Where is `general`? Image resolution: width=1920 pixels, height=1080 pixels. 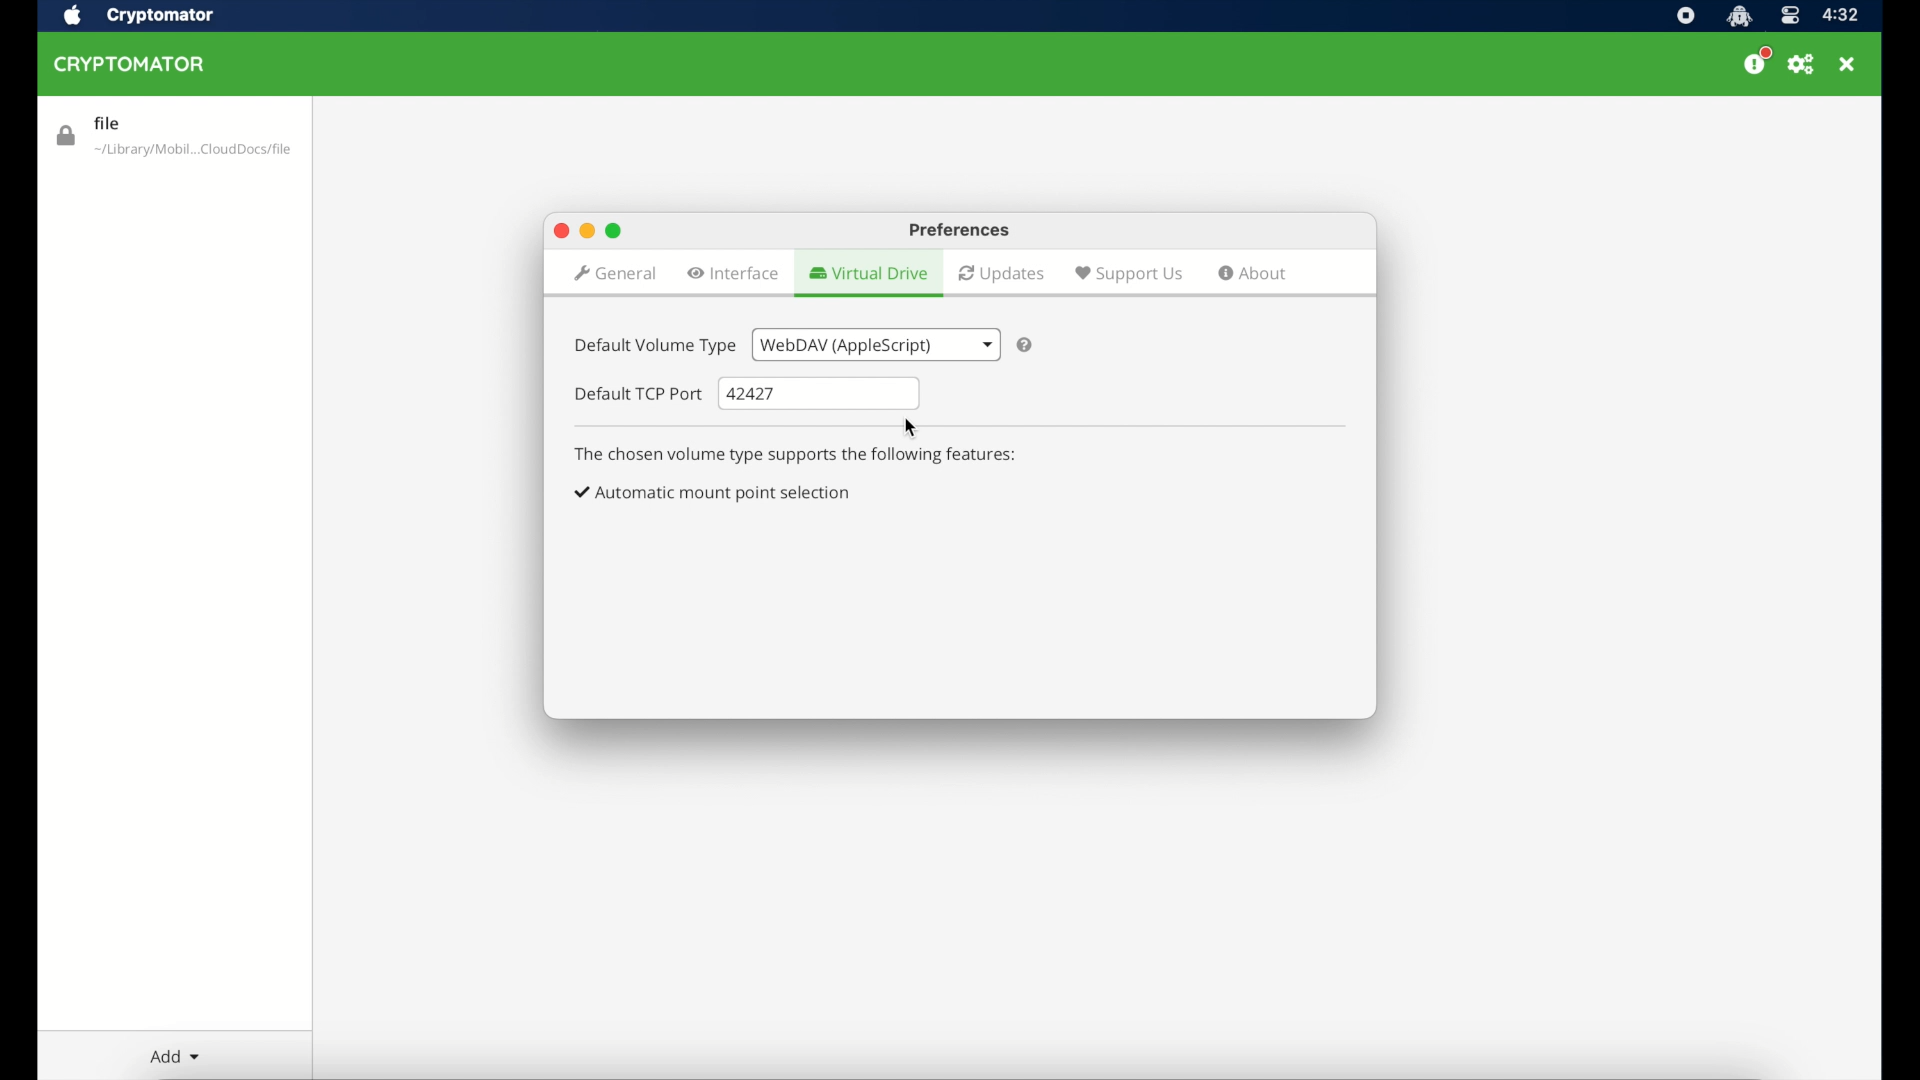 general is located at coordinates (614, 276).